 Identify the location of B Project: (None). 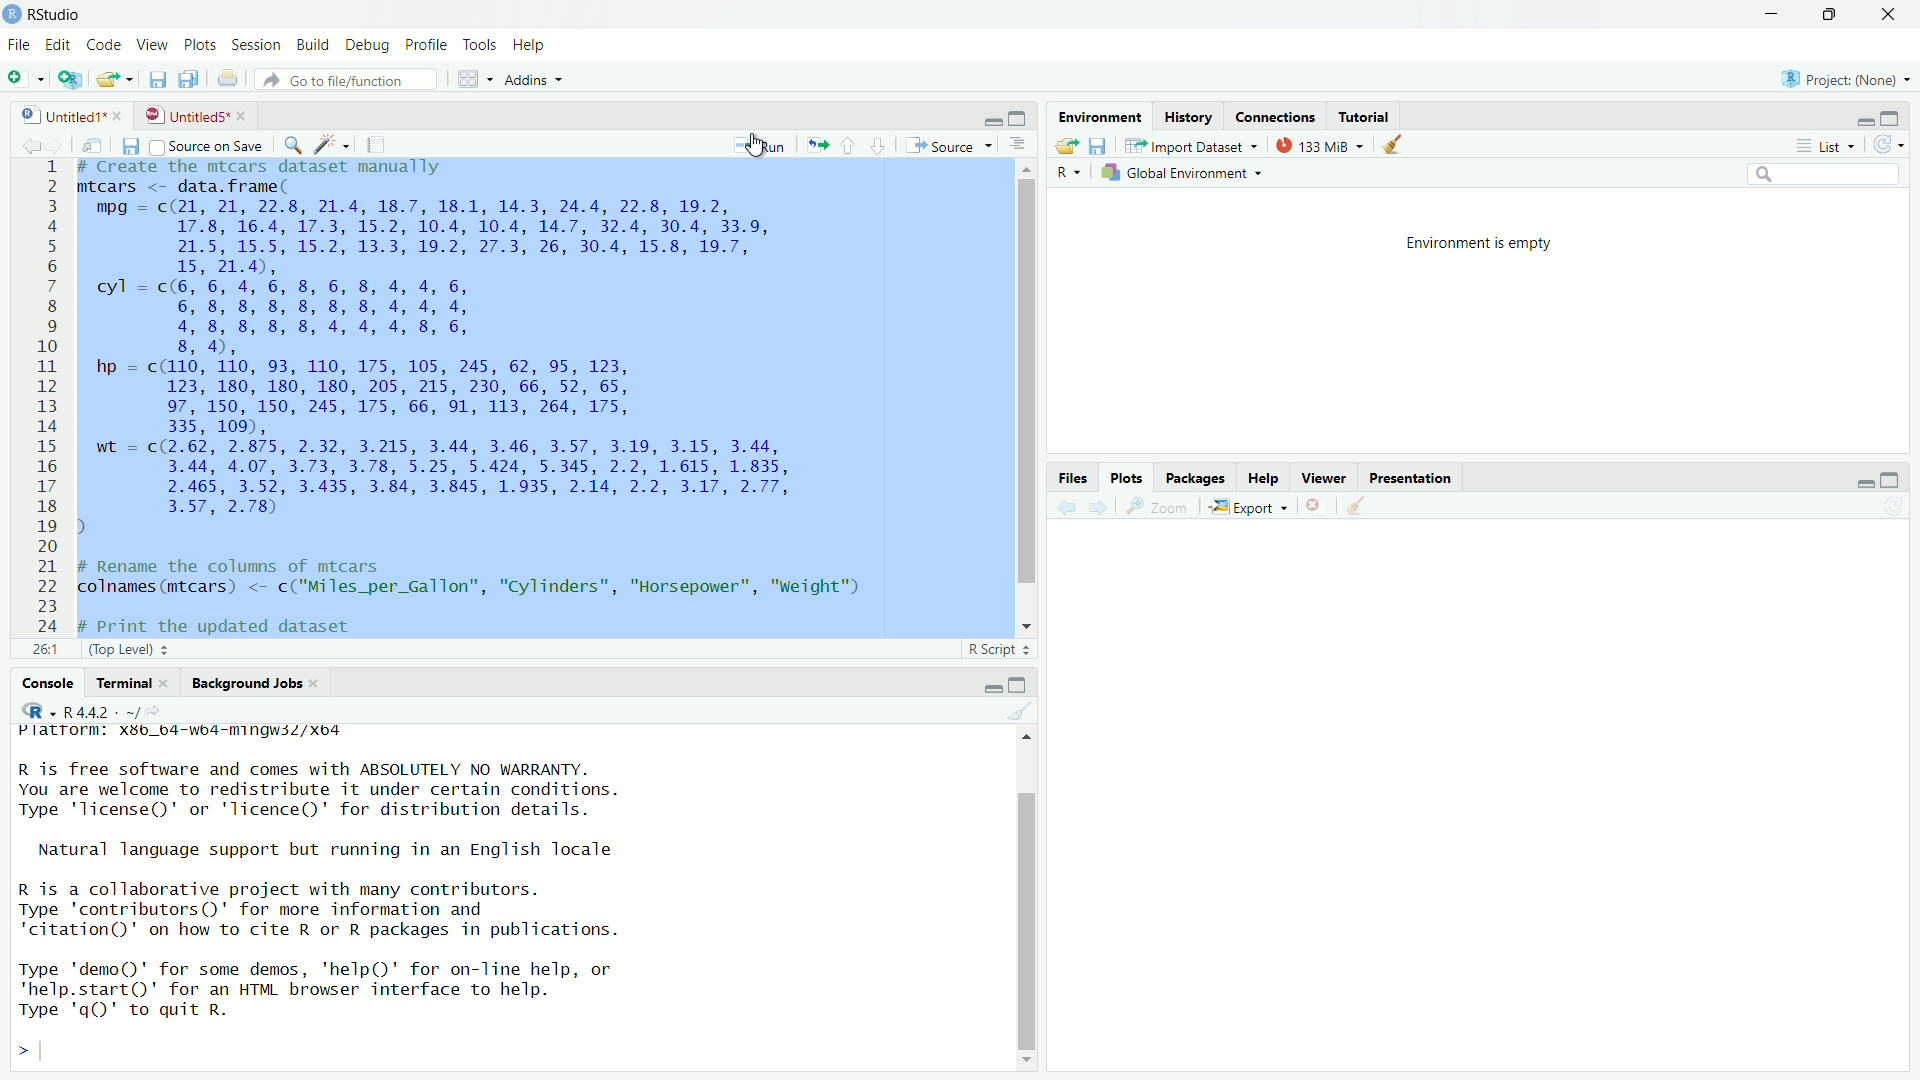
(1841, 80).